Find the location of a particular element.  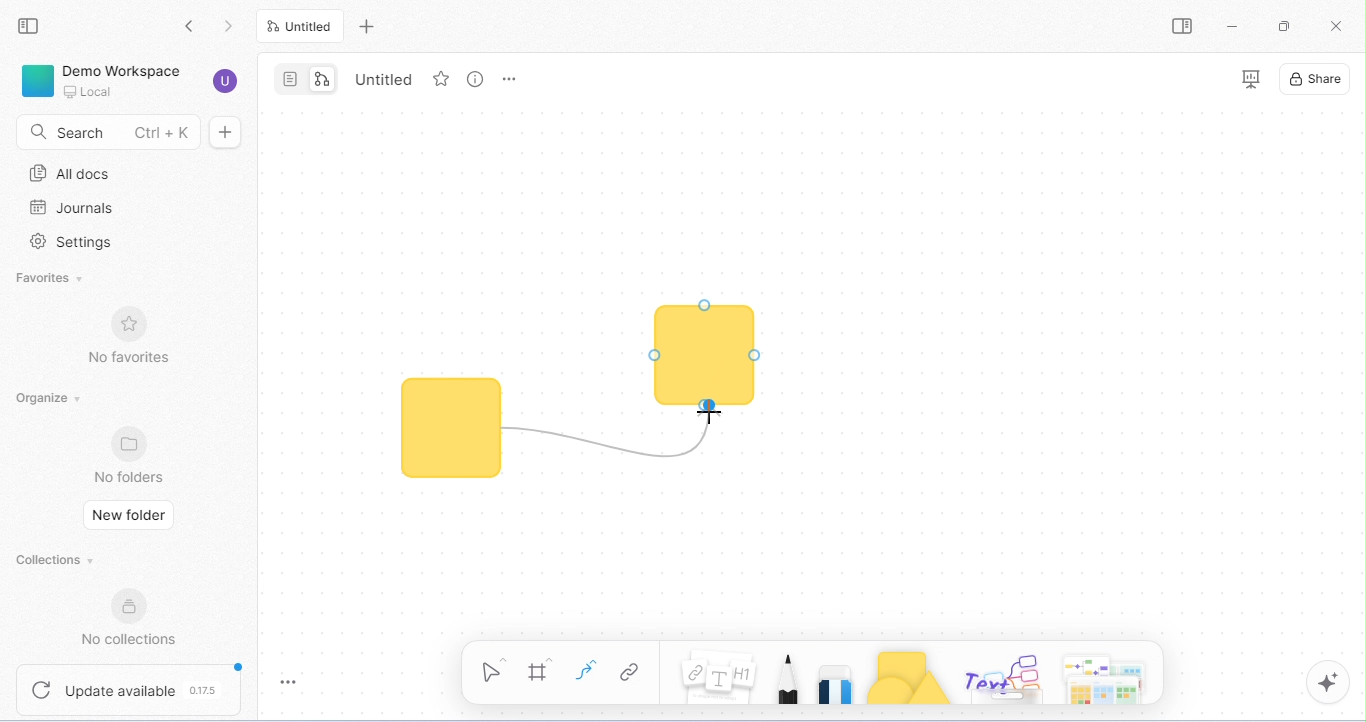

no favorites is located at coordinates (128, 338).